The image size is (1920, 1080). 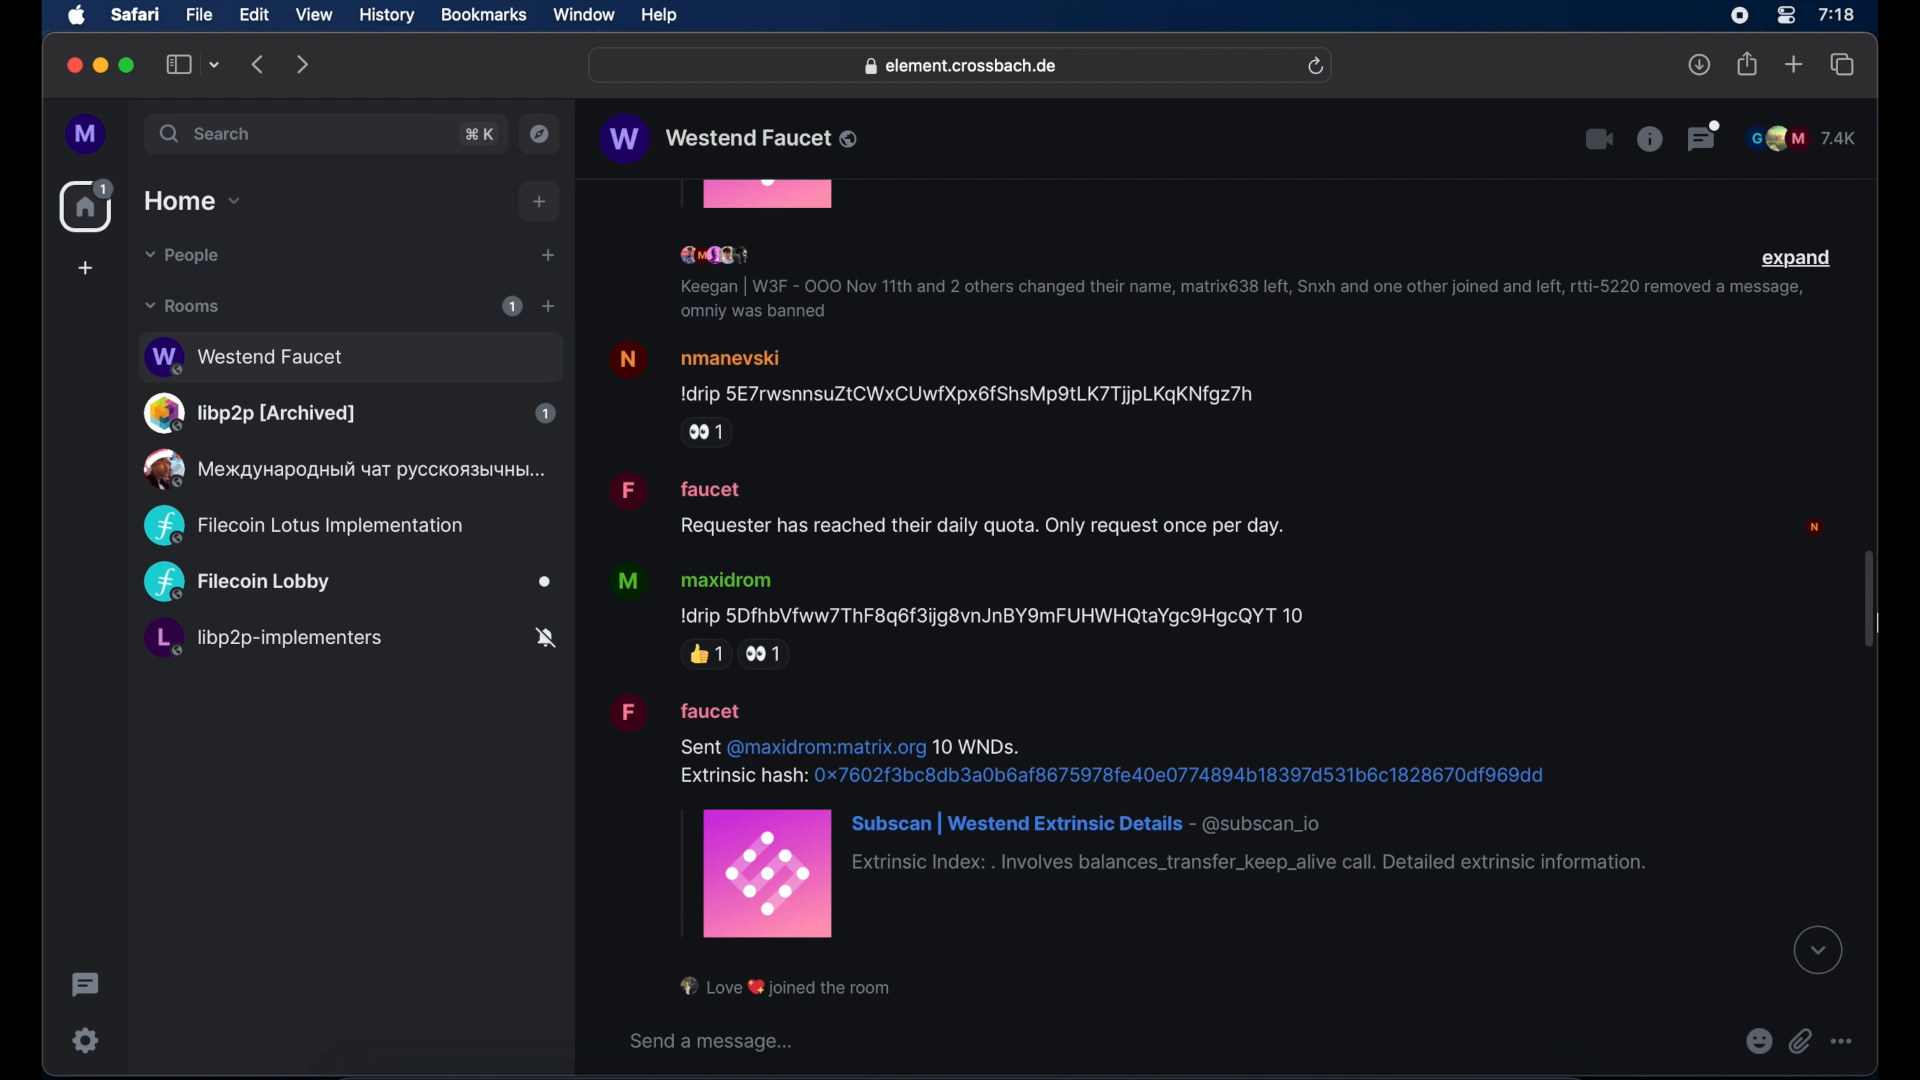 I want to click on start chat, so click(x=547, y=256).